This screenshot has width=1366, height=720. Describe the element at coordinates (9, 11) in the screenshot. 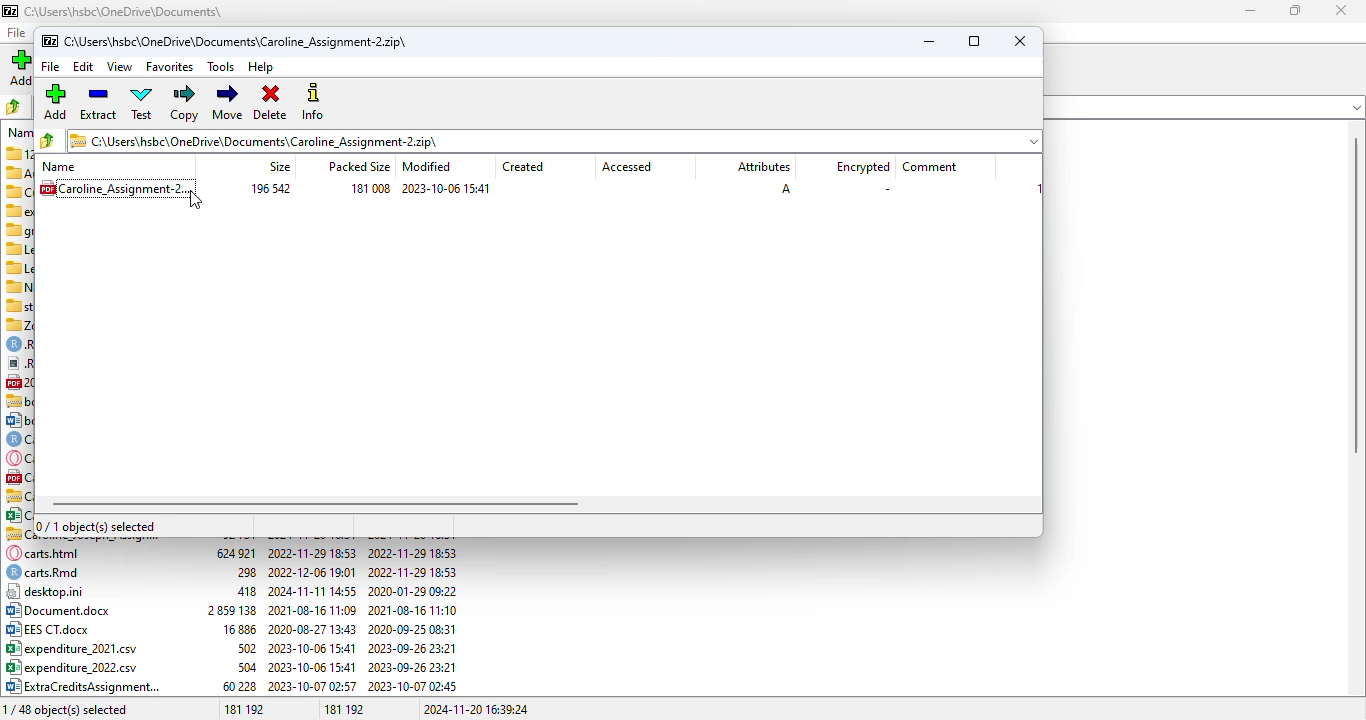

I see `logo` at that location.